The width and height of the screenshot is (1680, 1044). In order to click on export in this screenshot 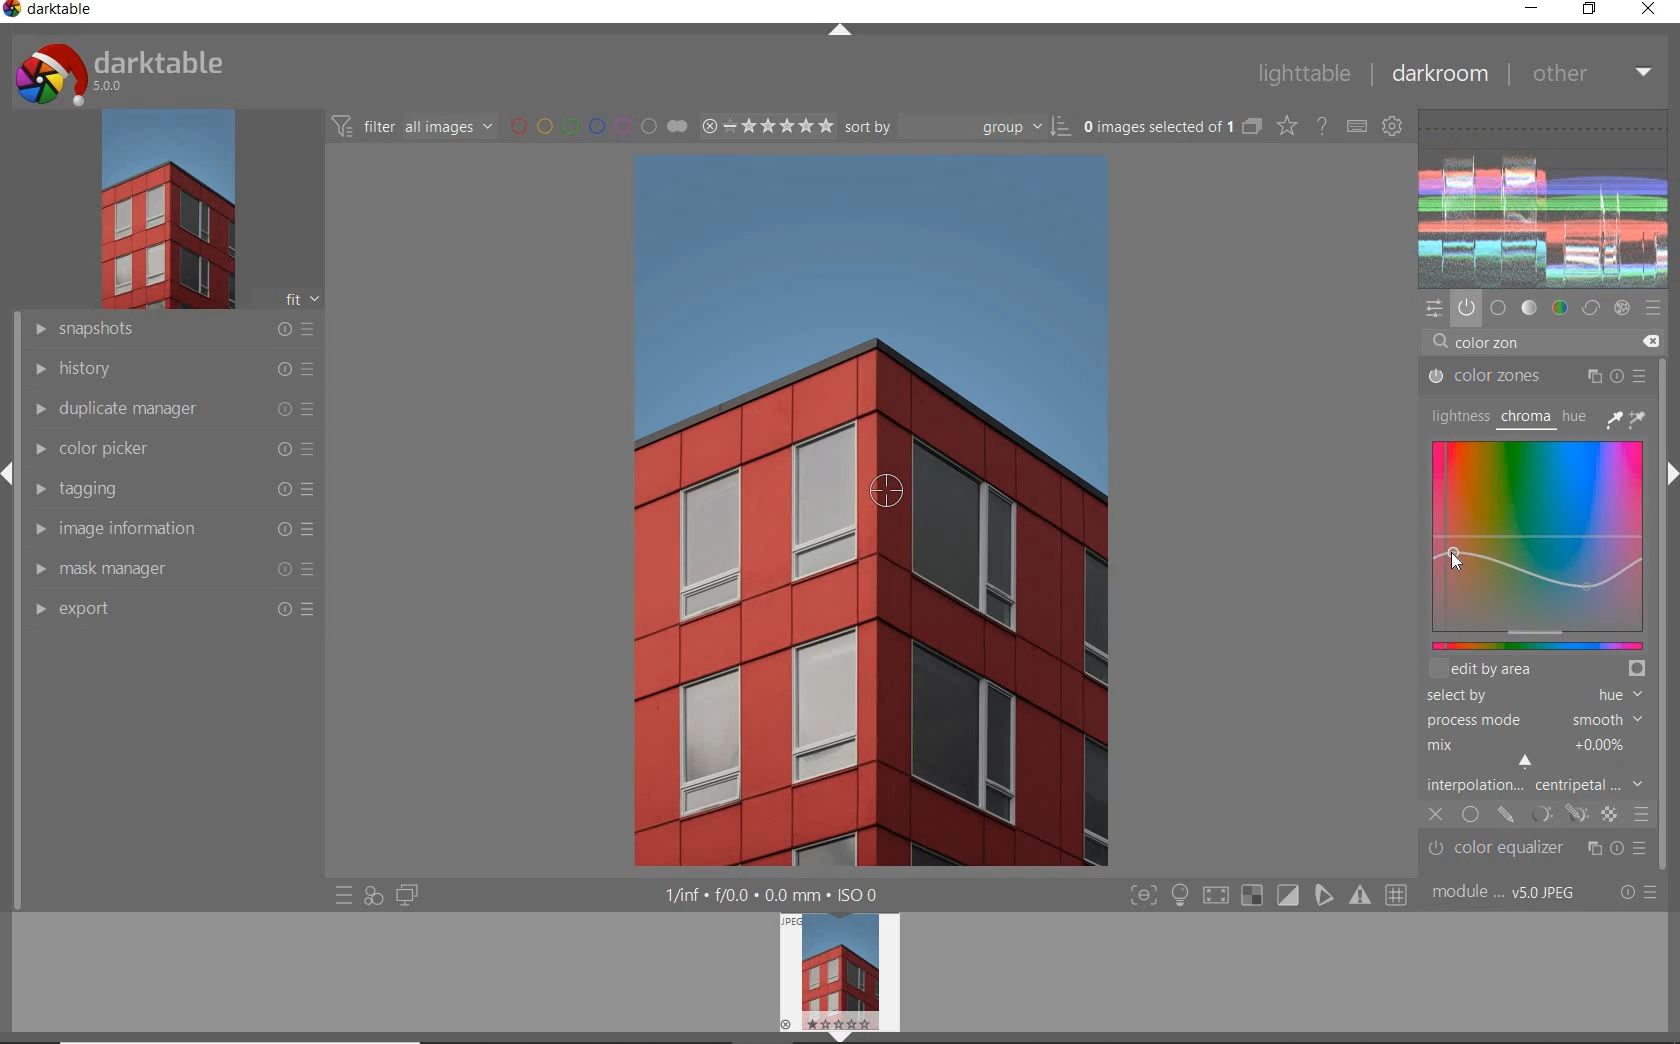, I will do `click(175, 610)`.